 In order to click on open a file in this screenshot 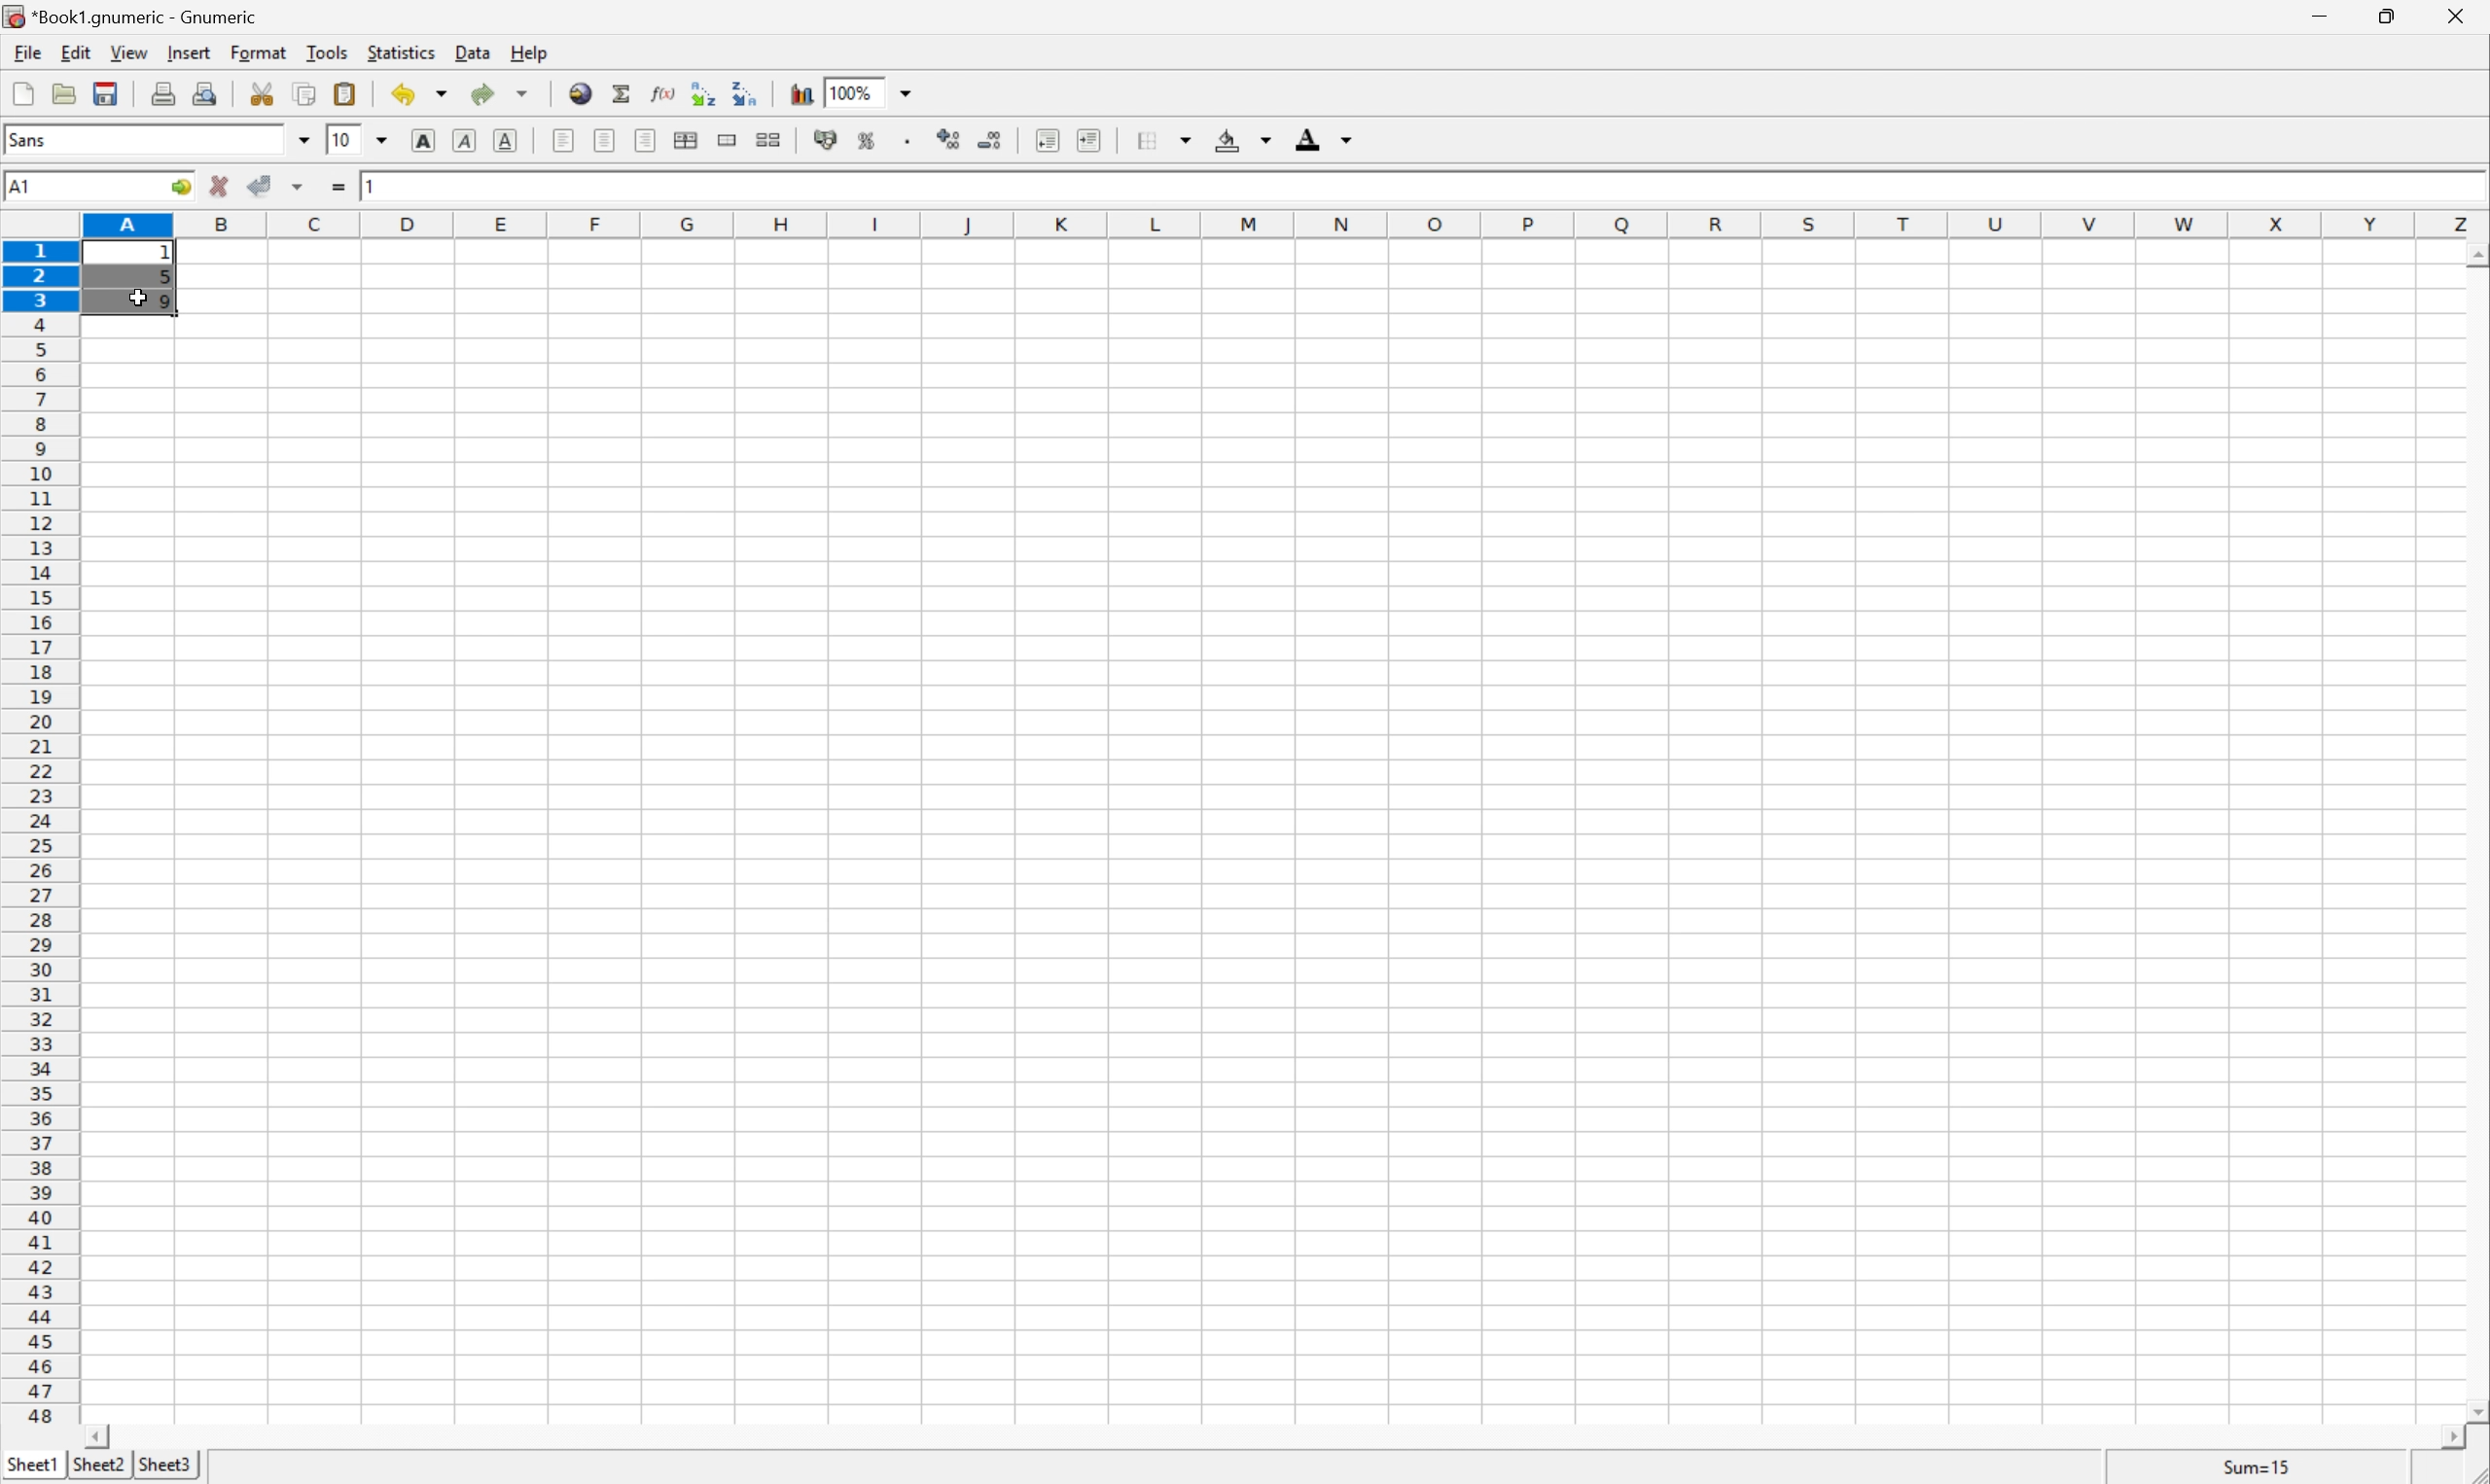, I will do `click(61, 90)`.